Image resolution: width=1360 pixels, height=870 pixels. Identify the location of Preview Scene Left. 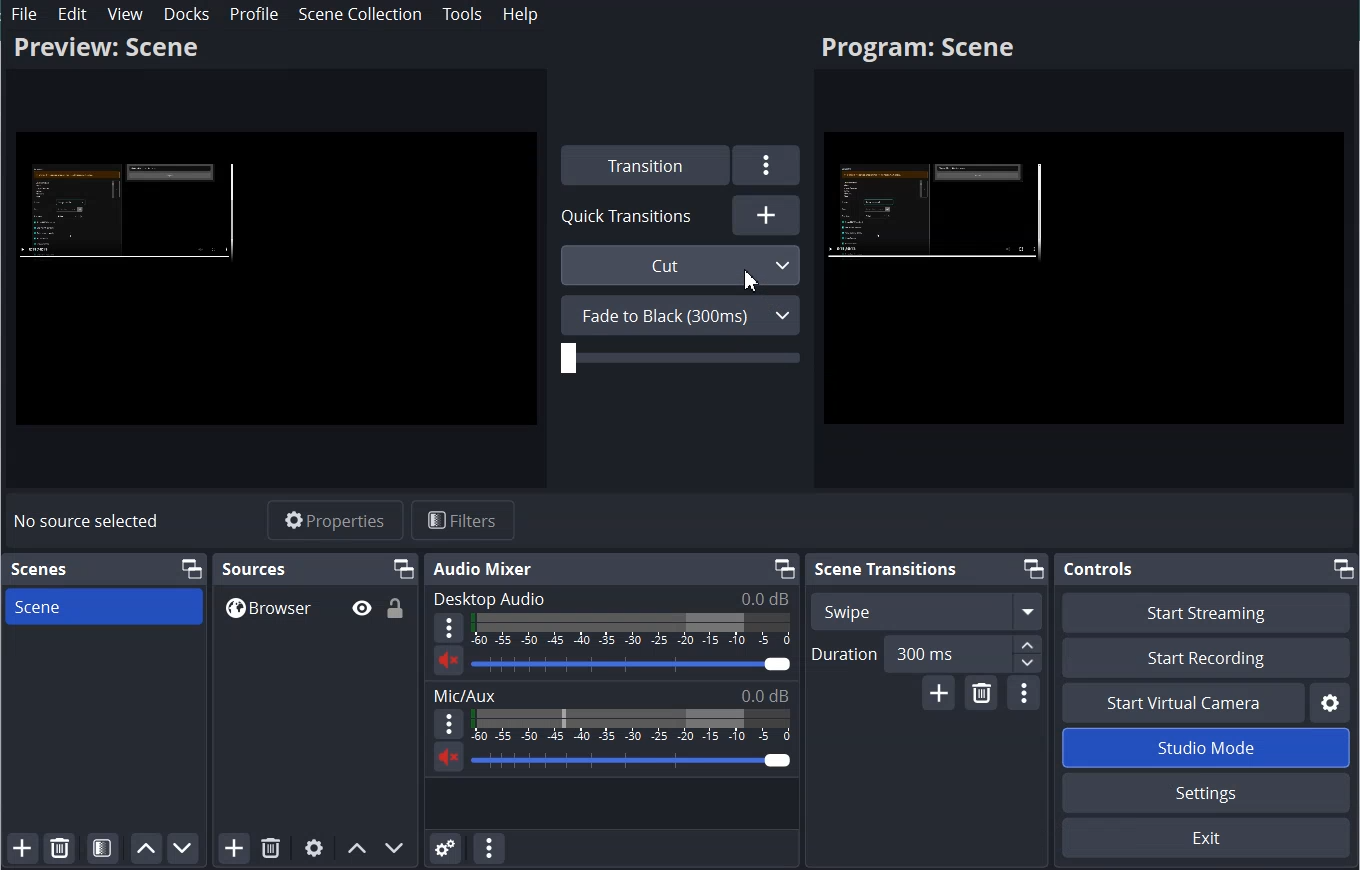
(276, 280).